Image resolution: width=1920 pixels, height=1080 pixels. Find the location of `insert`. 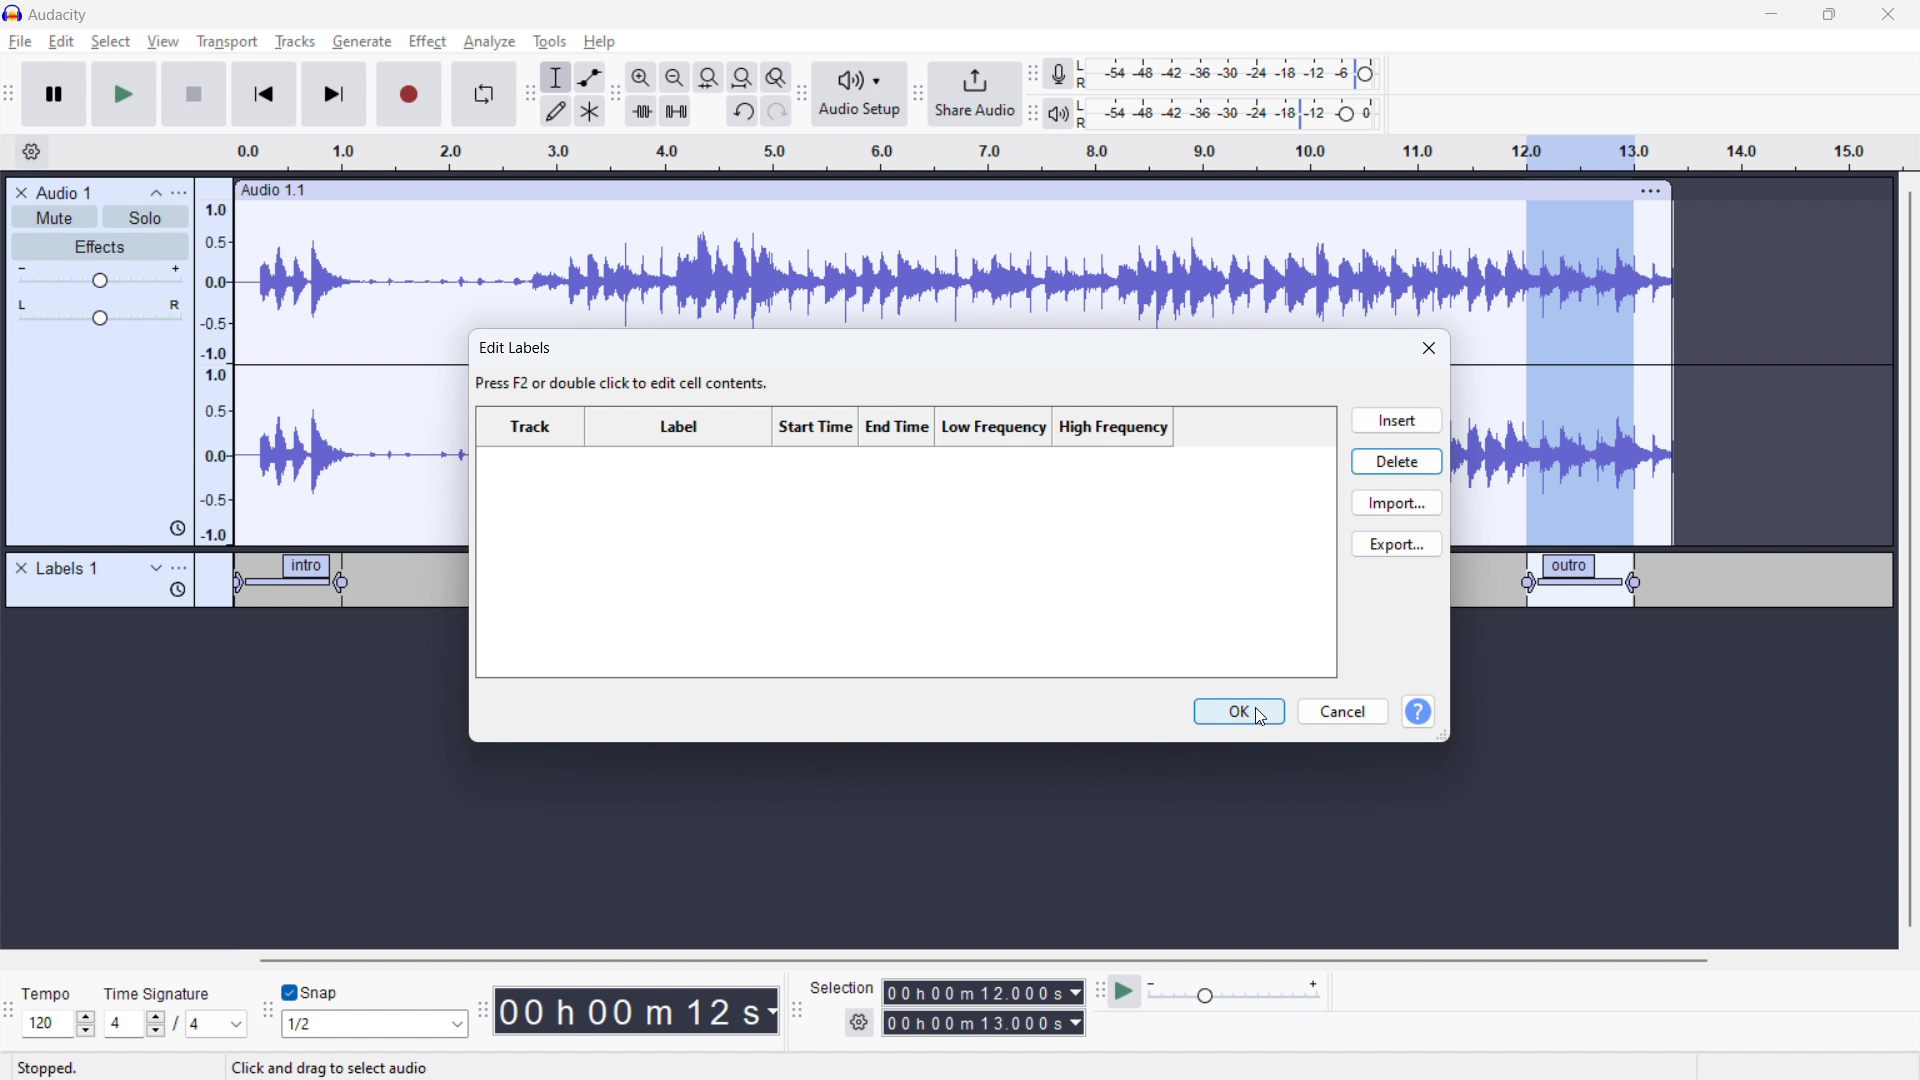

insert is located at coordinates (1395, 420).